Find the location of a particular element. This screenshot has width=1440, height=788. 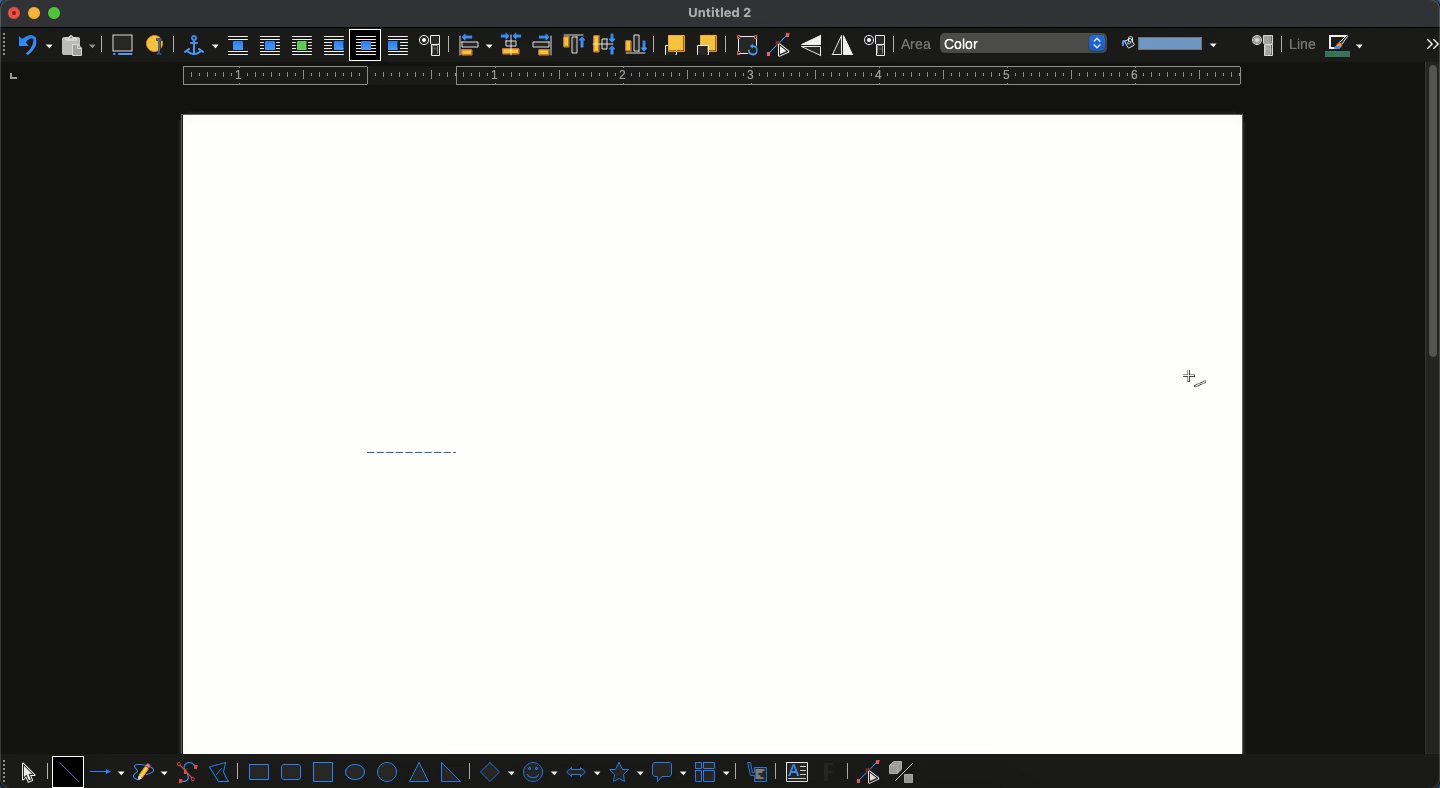

symbol shapes is located at coordinates (538, 771).